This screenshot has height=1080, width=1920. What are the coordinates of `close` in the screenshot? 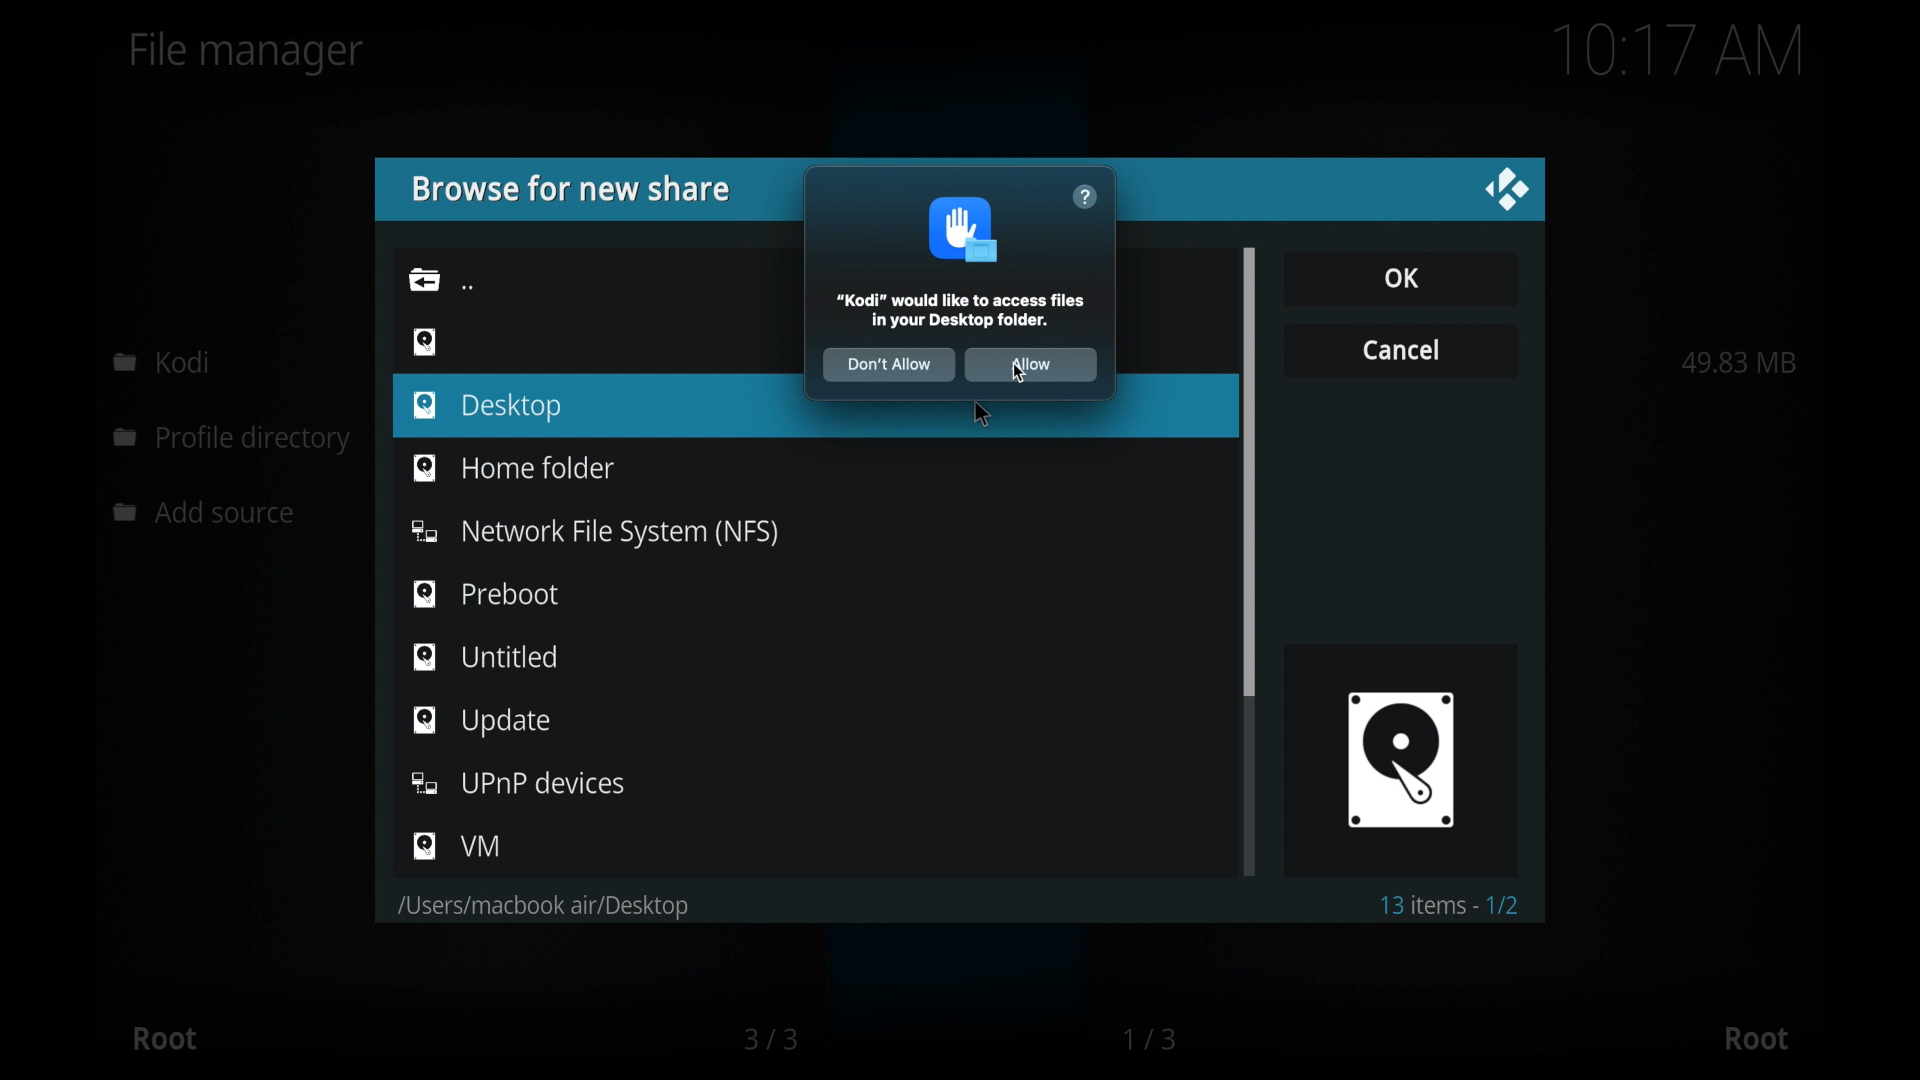 It's located at (1506, 190).